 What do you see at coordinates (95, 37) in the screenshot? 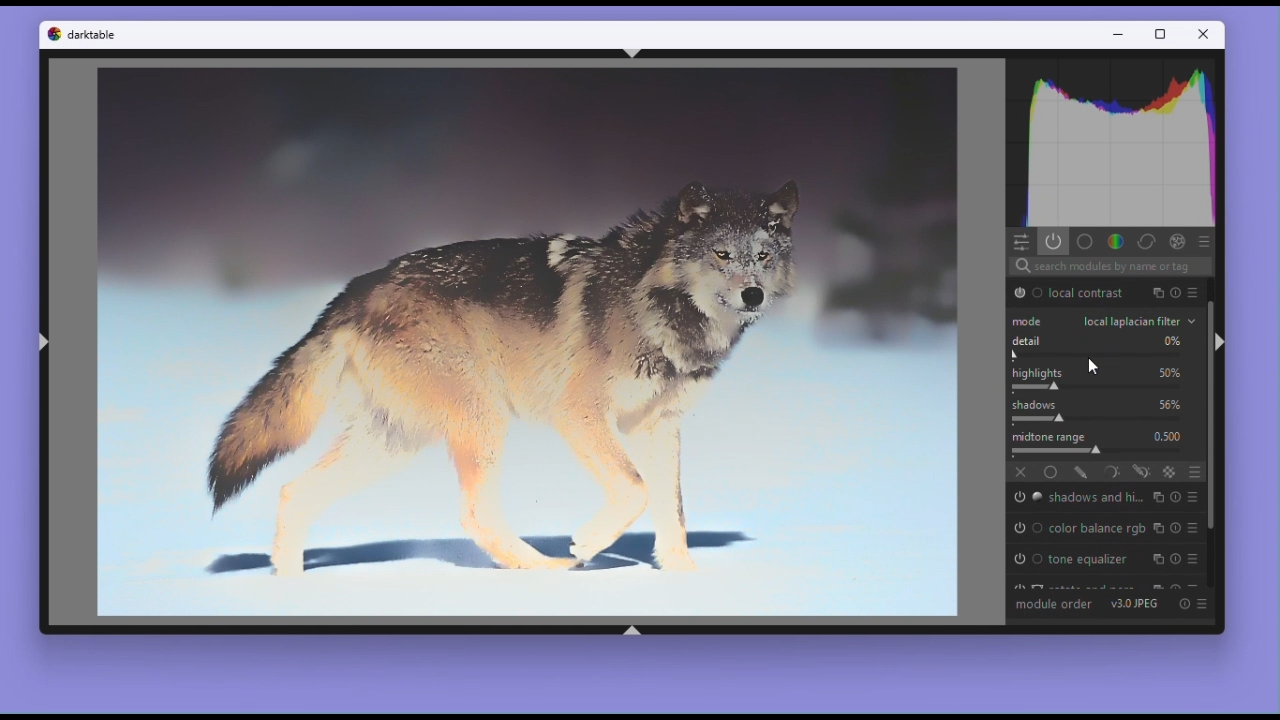
I see `darktable` at bounding box center [95, 37].